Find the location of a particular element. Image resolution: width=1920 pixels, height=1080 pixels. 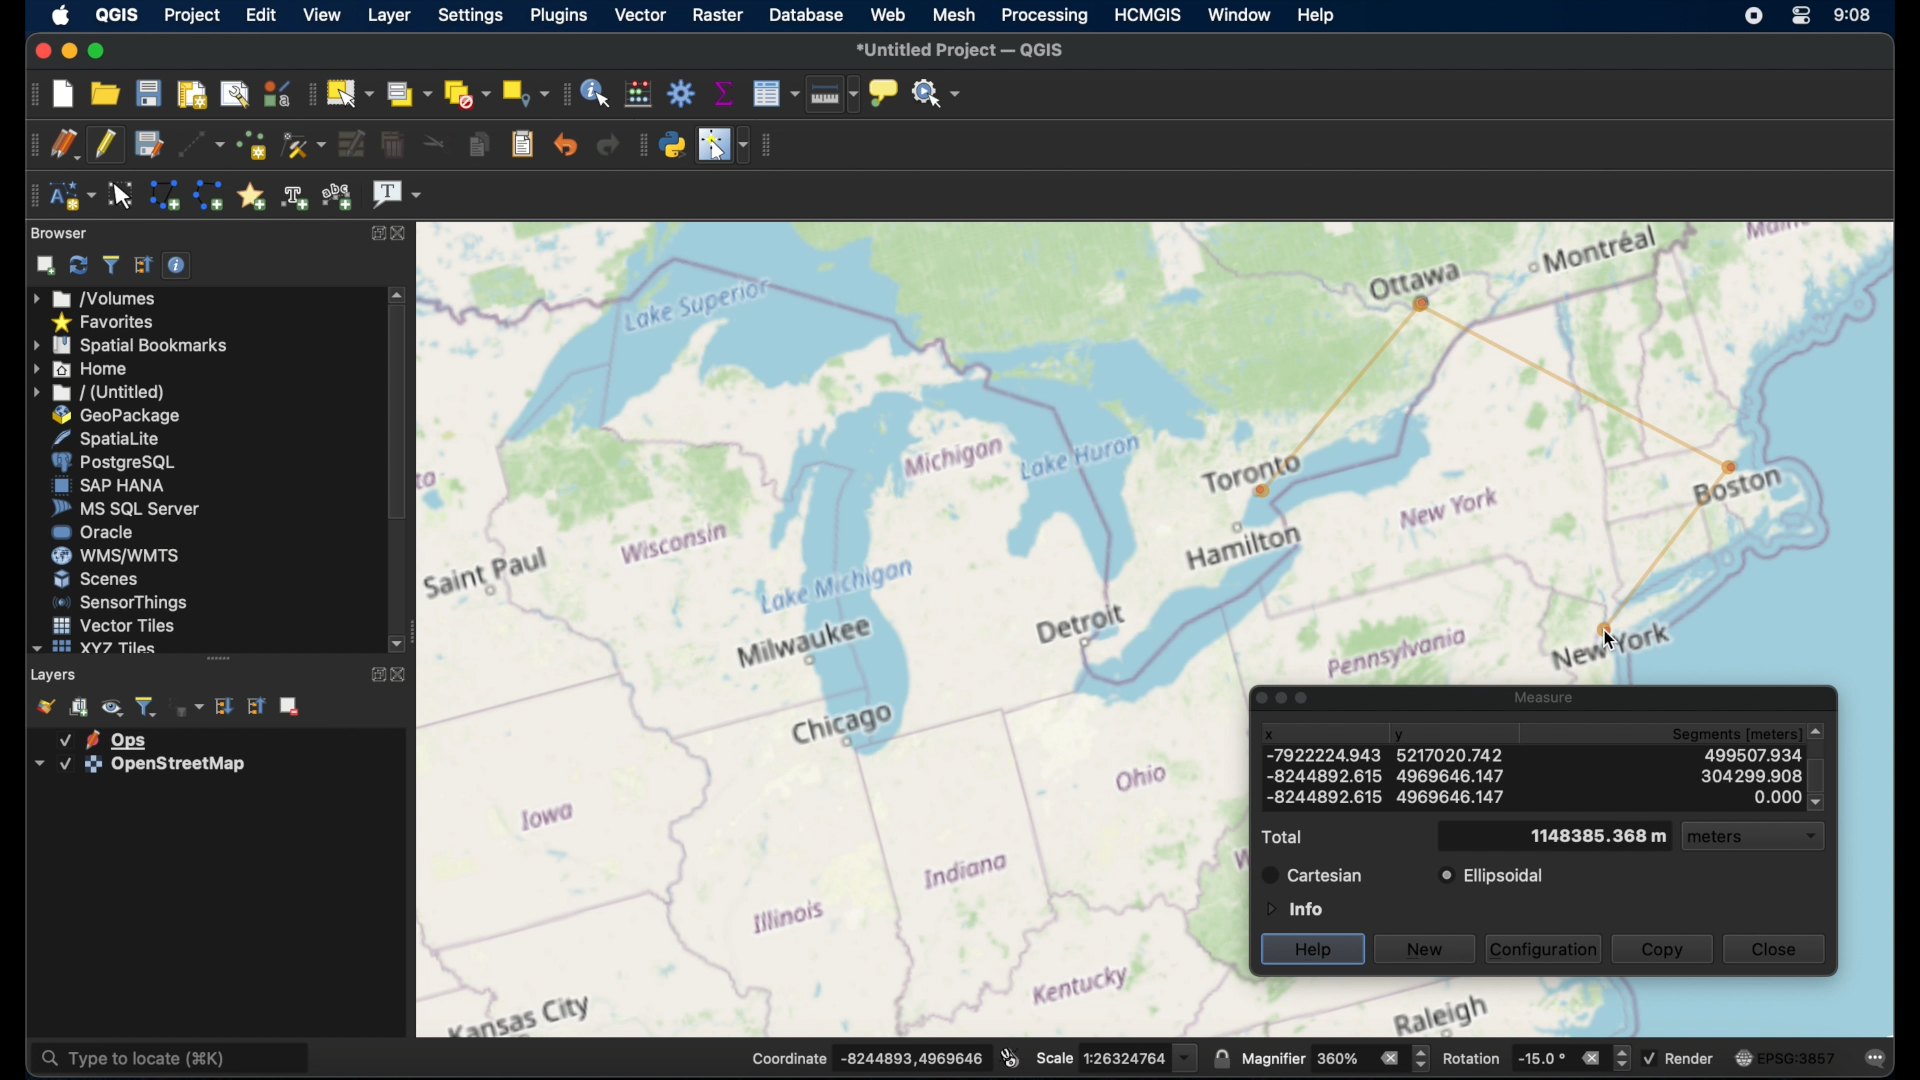

information is located at coordinates (1292, 907).